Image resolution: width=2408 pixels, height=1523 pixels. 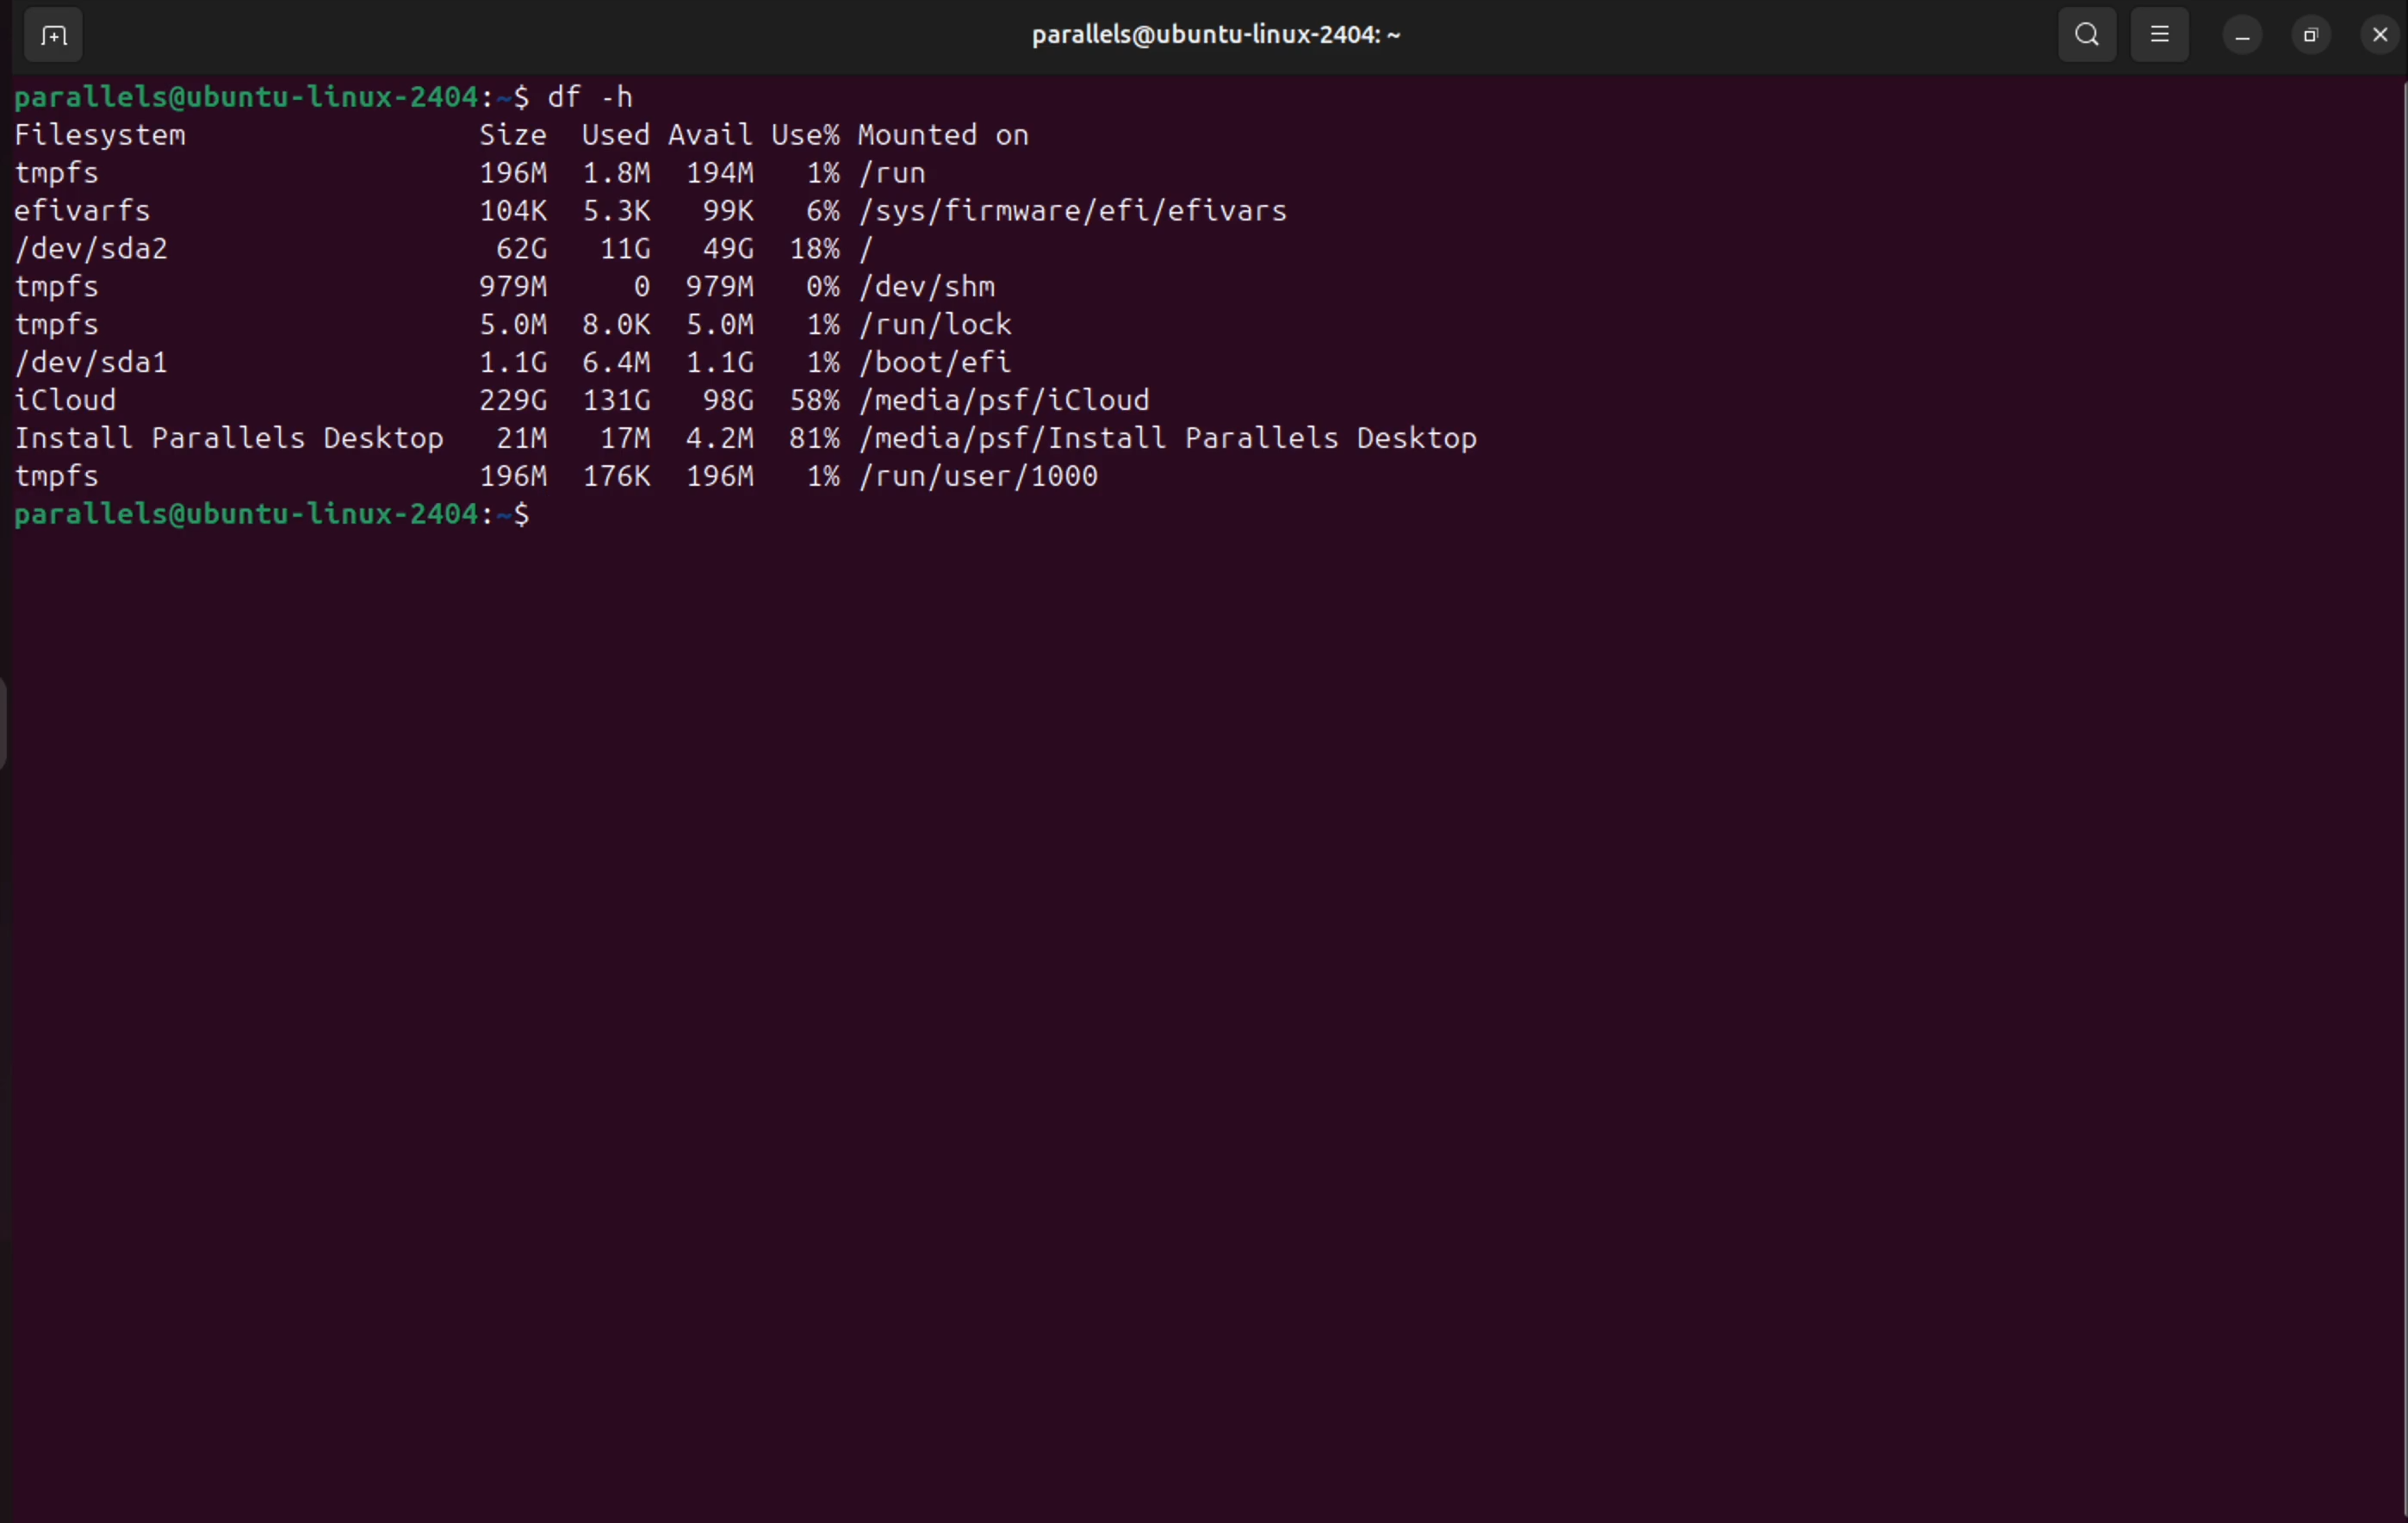 What do you see at coordinates (729, 479) in the screenshot?
I see `196 n` at bounding box center [729, 479].